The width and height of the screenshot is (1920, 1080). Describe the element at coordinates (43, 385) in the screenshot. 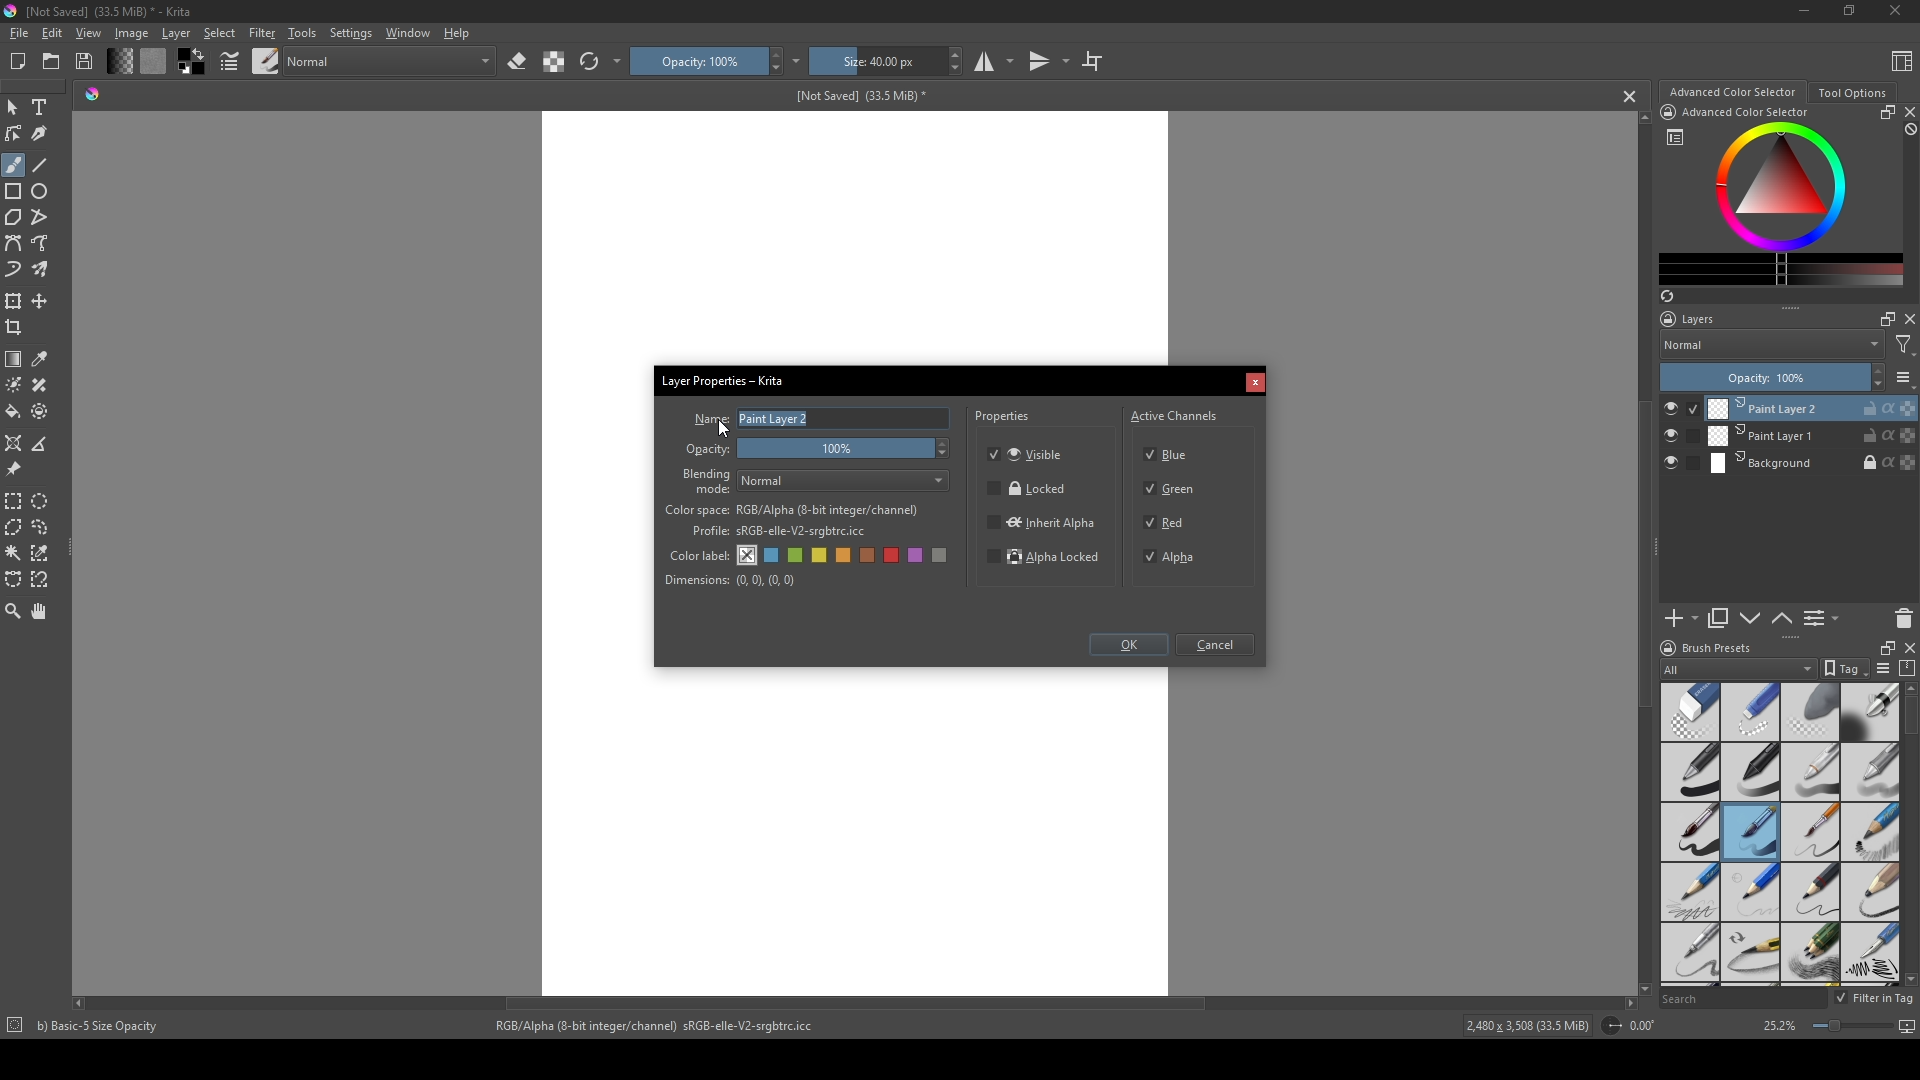

I see `smart patch` at that location.